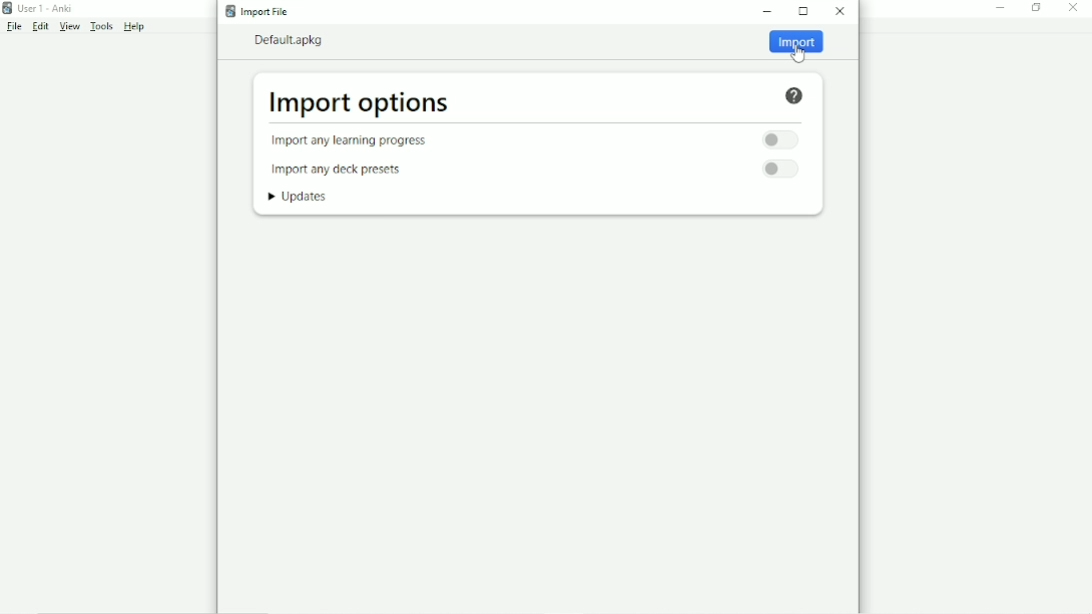 The image size is (1092, 614). Describe the element at coordinates (359, 141) in the screenshot. I see `Import any learning progress` at that location.